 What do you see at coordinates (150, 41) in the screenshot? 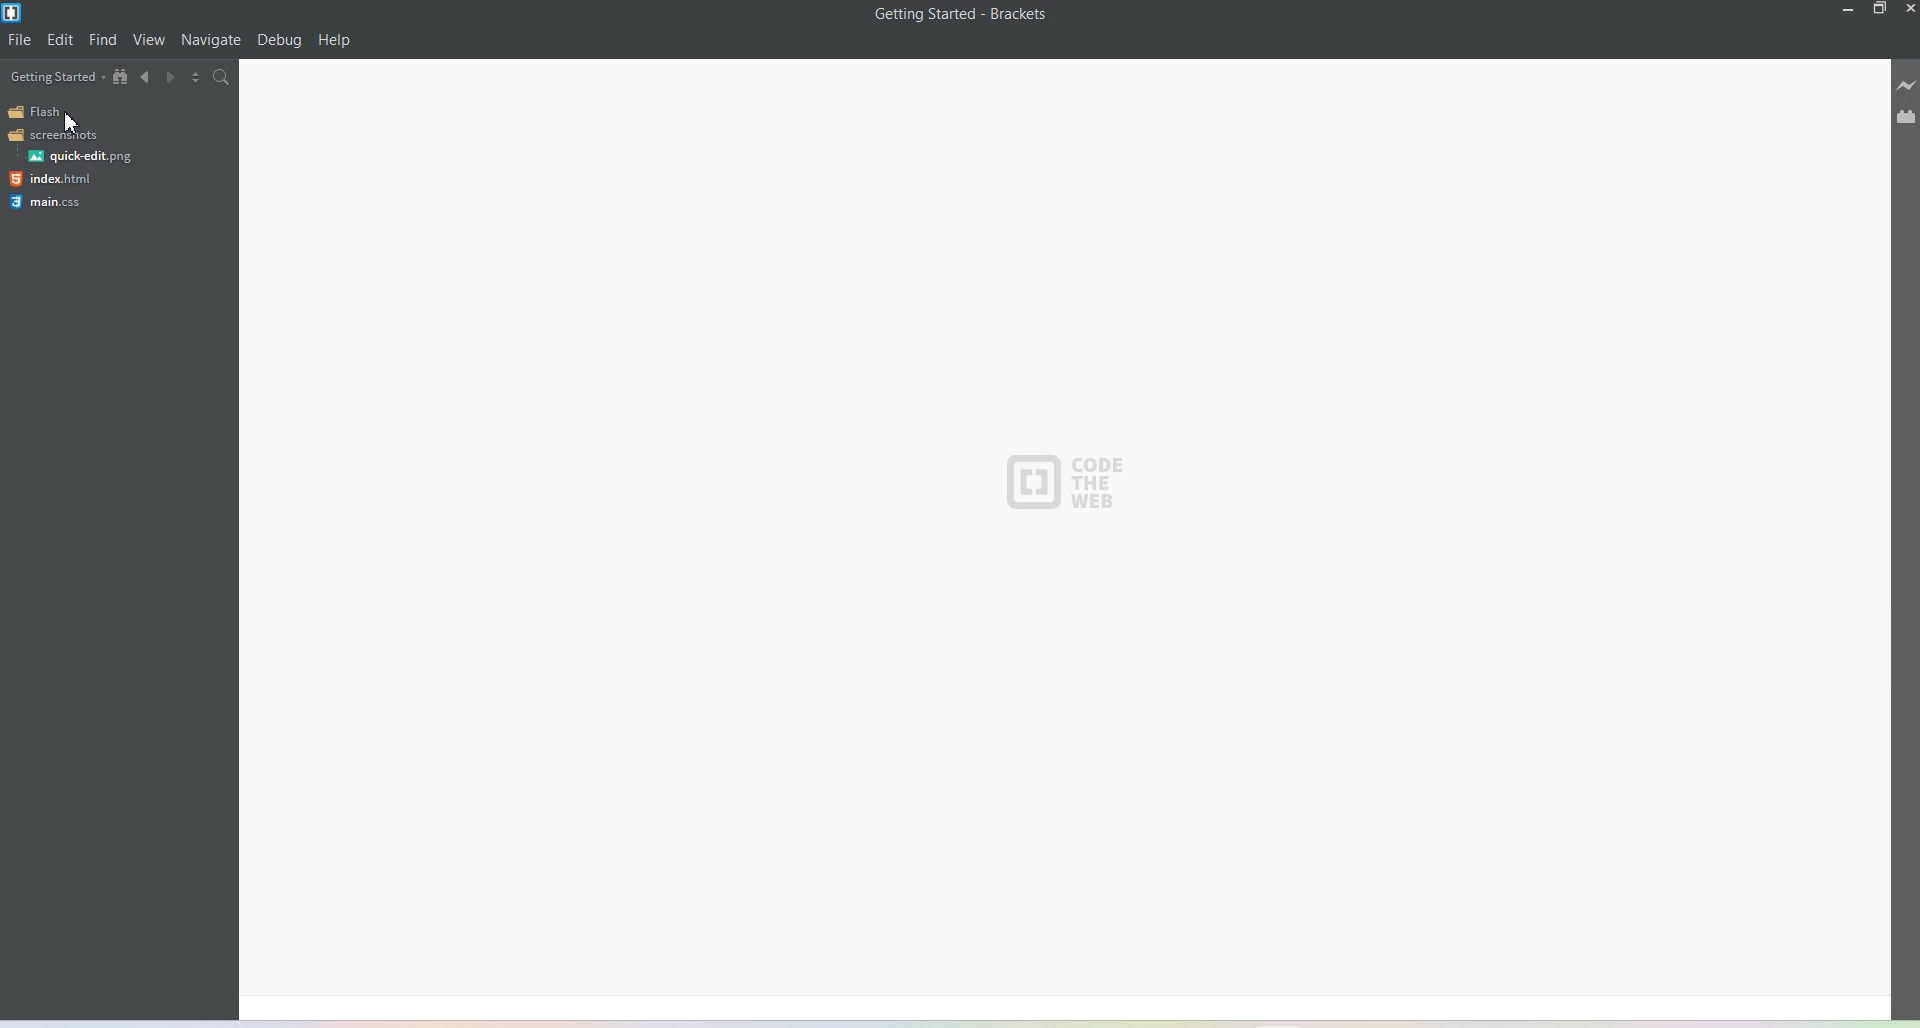
I see `View` at bounding box center [150, 41].